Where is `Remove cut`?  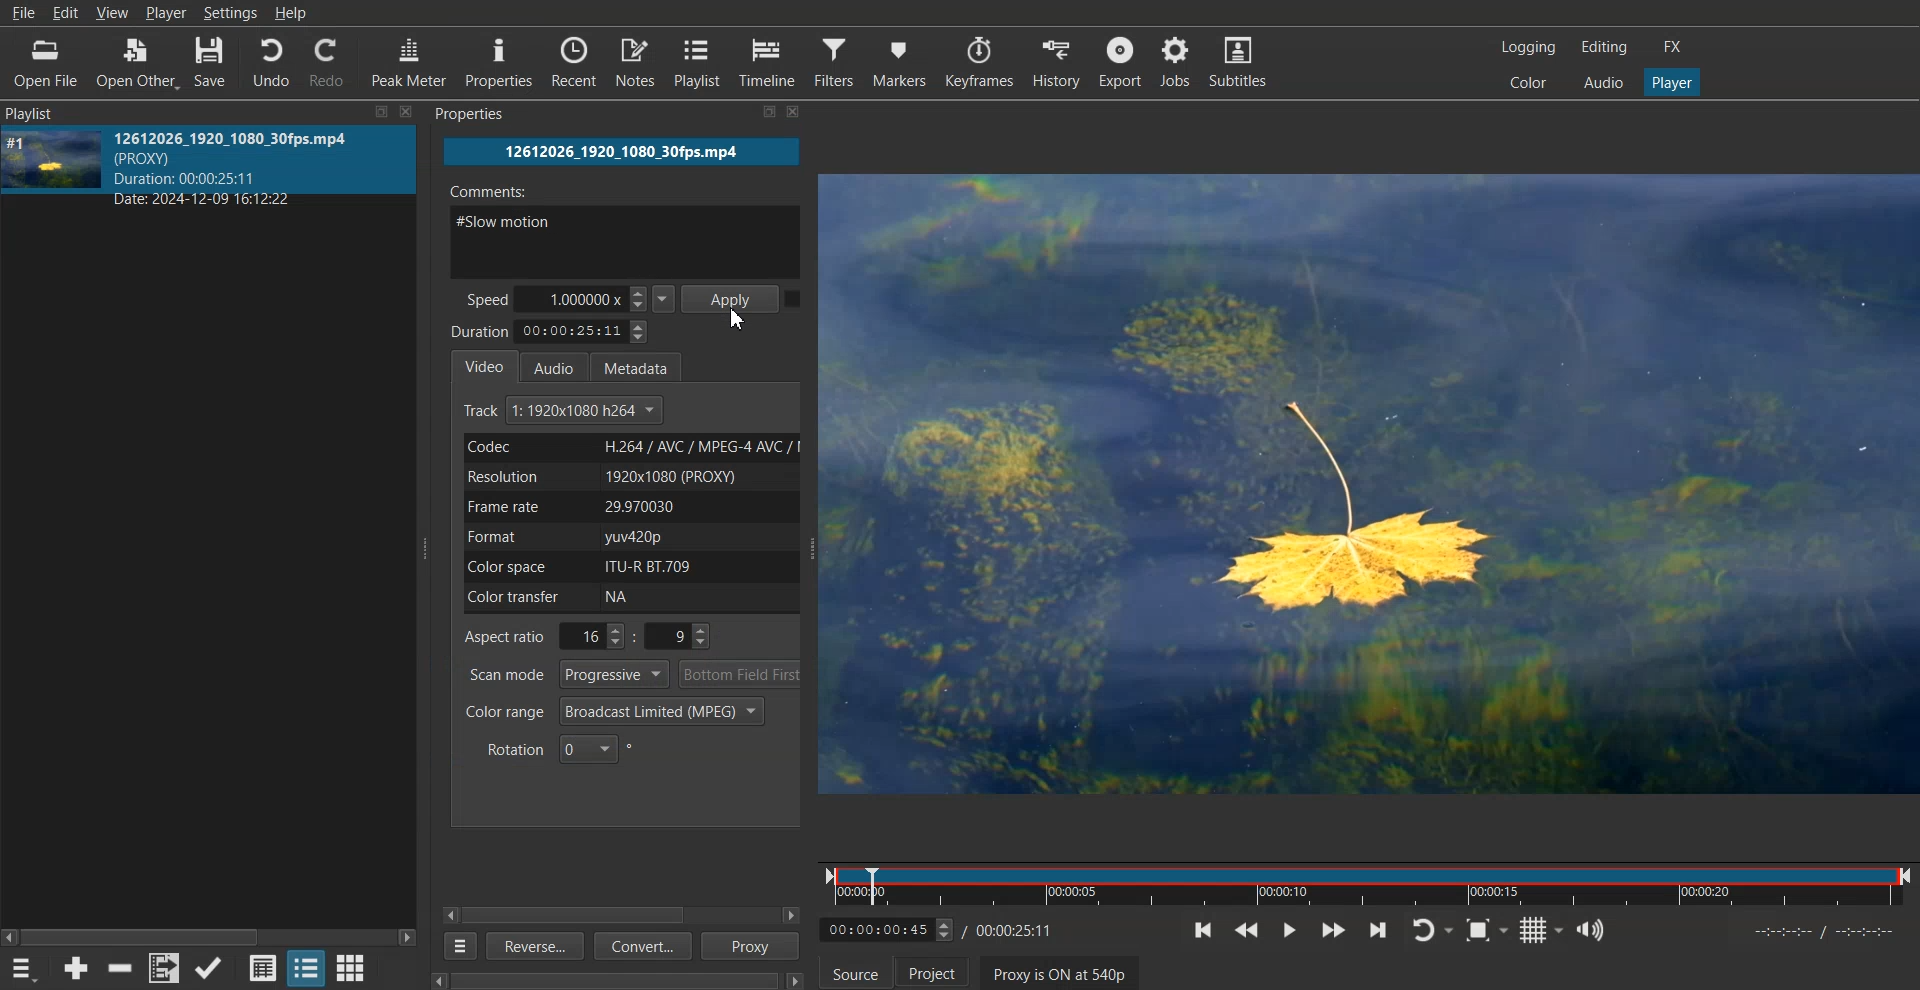 Remove cut is located at coordinates (122, 968).